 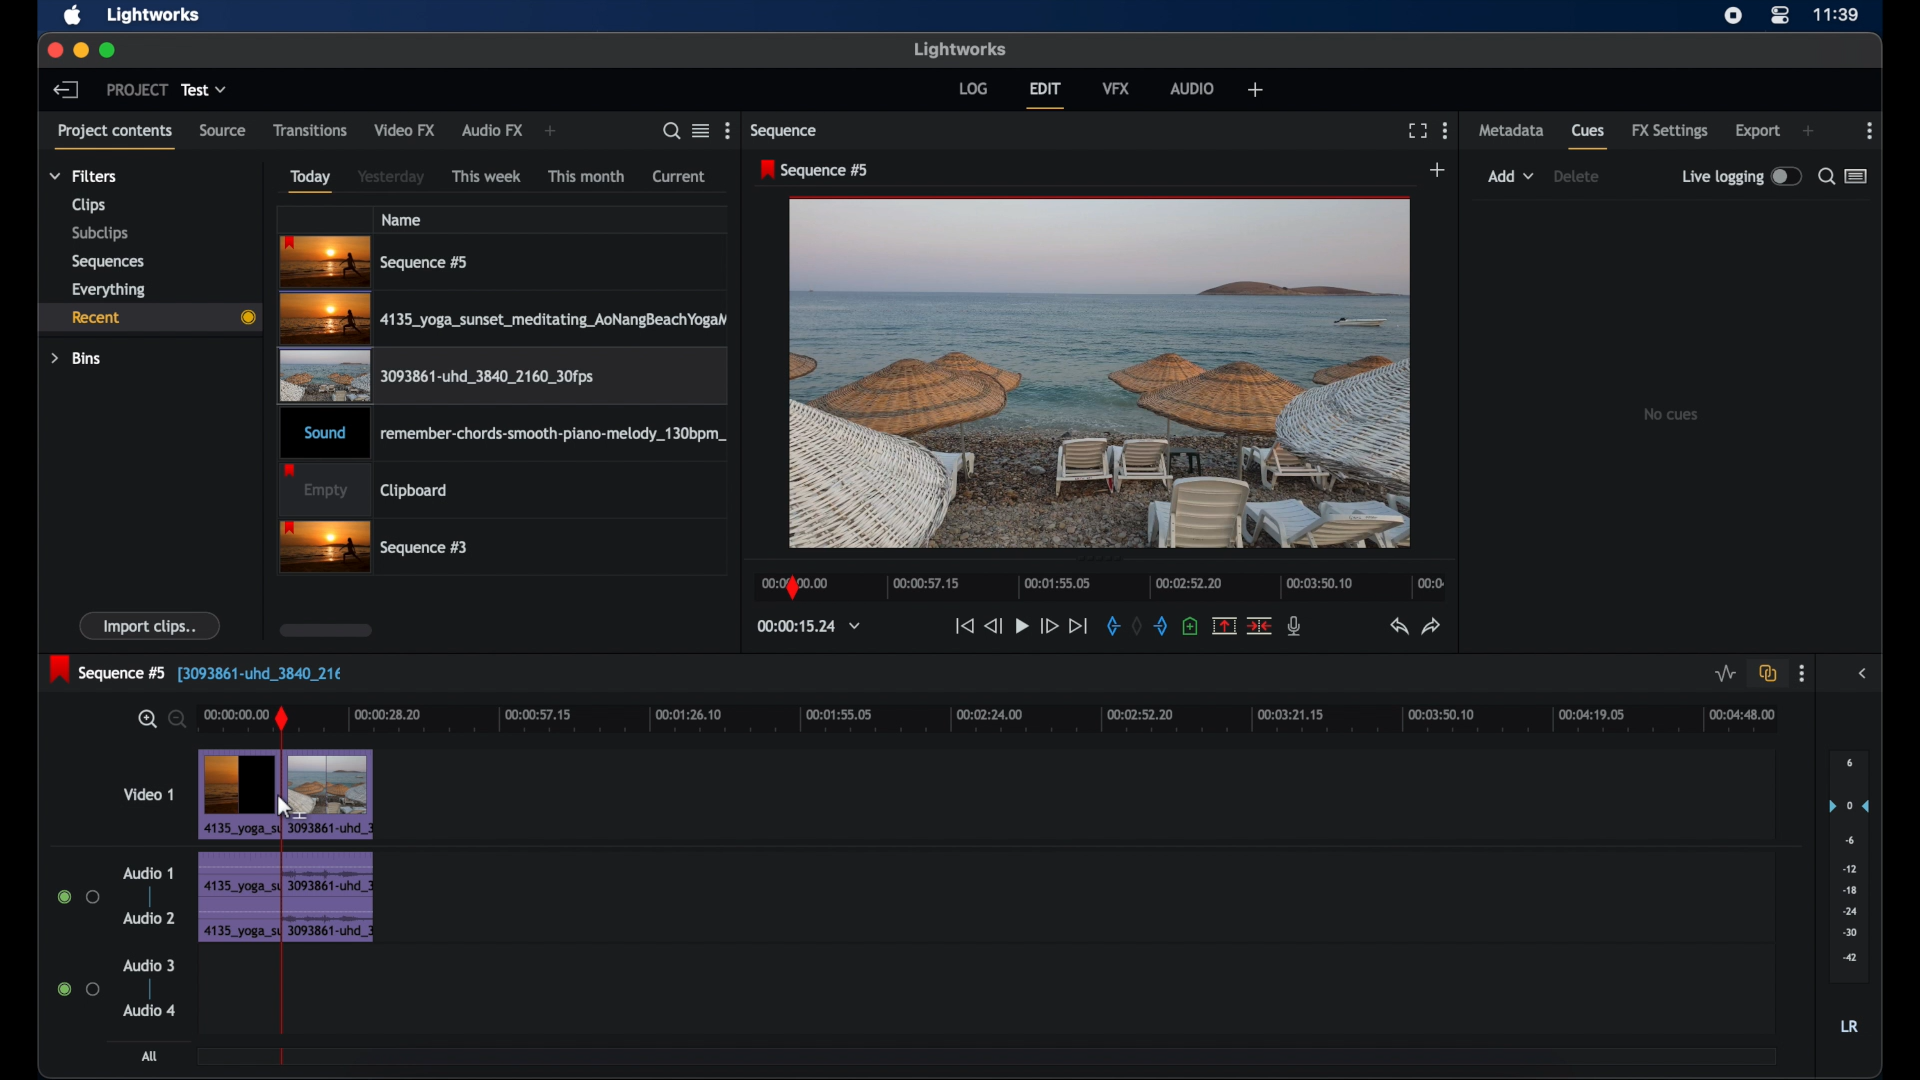 What do you see at coordinates (1768, 673) in the screenshot?
I see `toggle auto track sync` at bounding box center [1768, 673].